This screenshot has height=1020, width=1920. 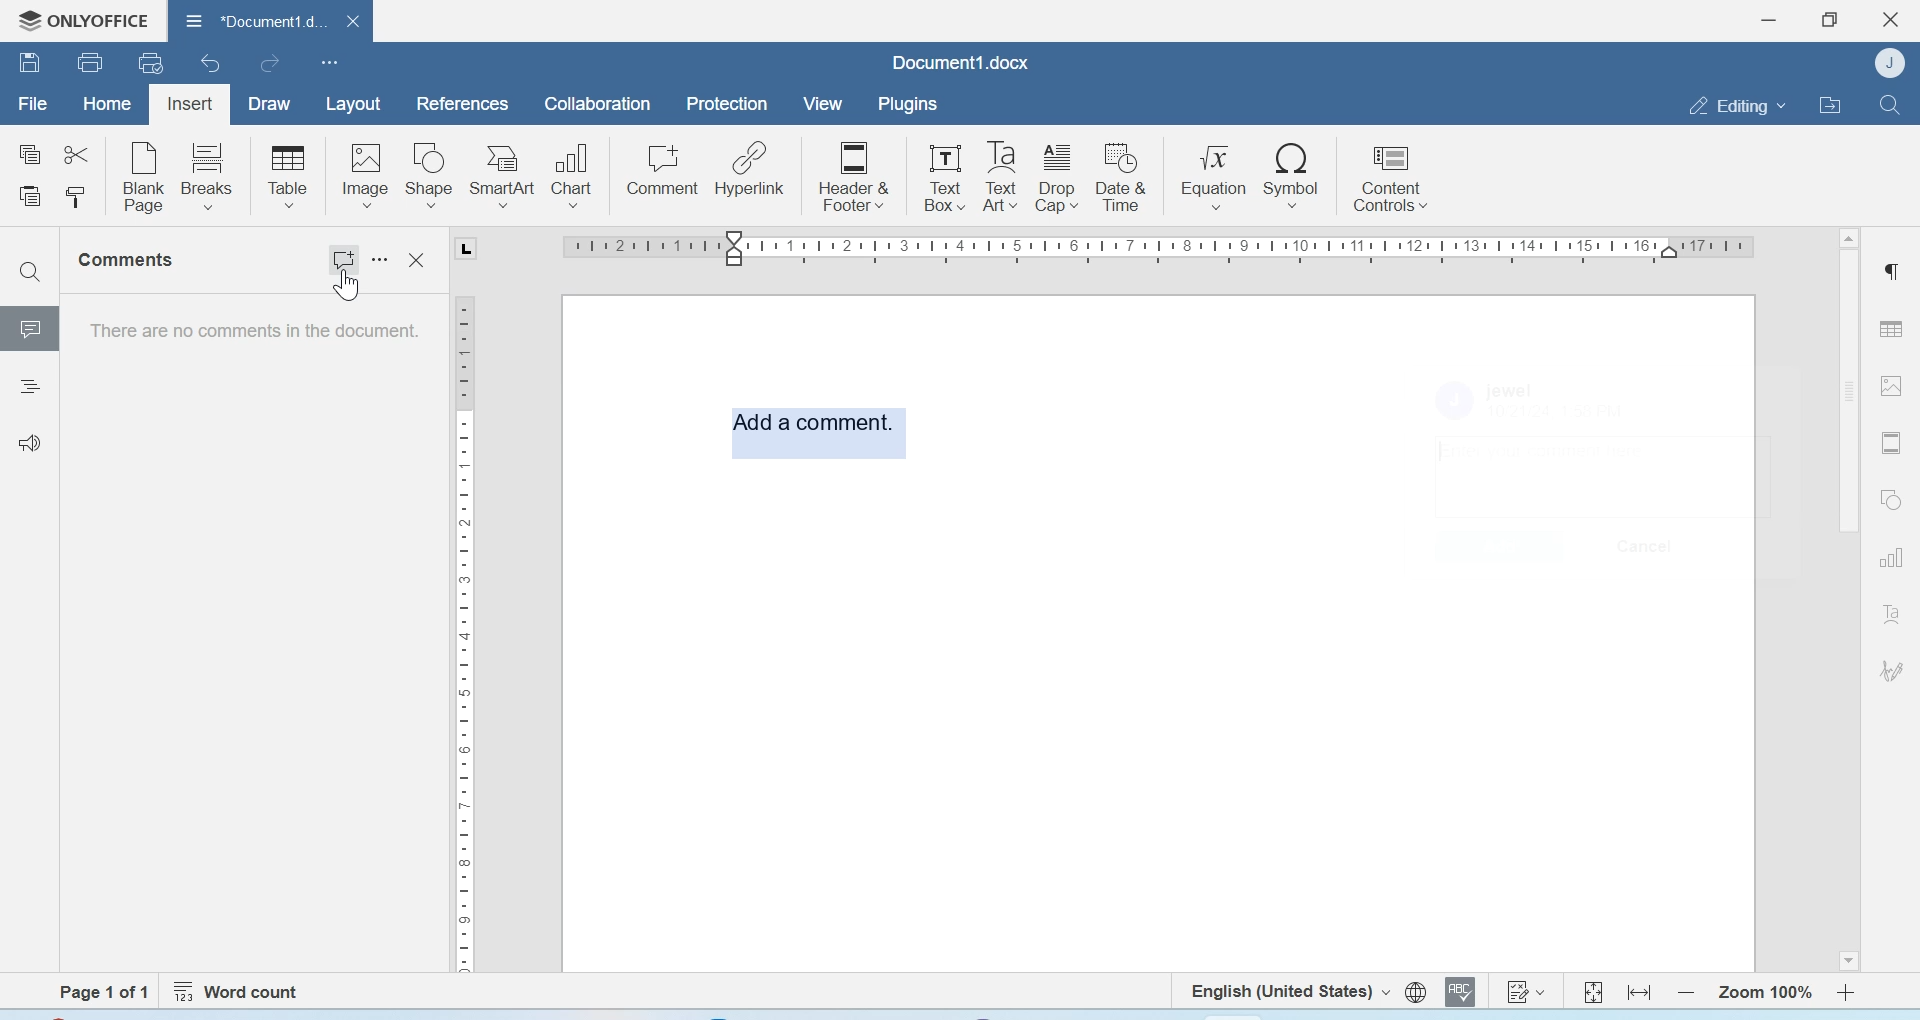 I want to click on Image, so click(x=364, y=175).